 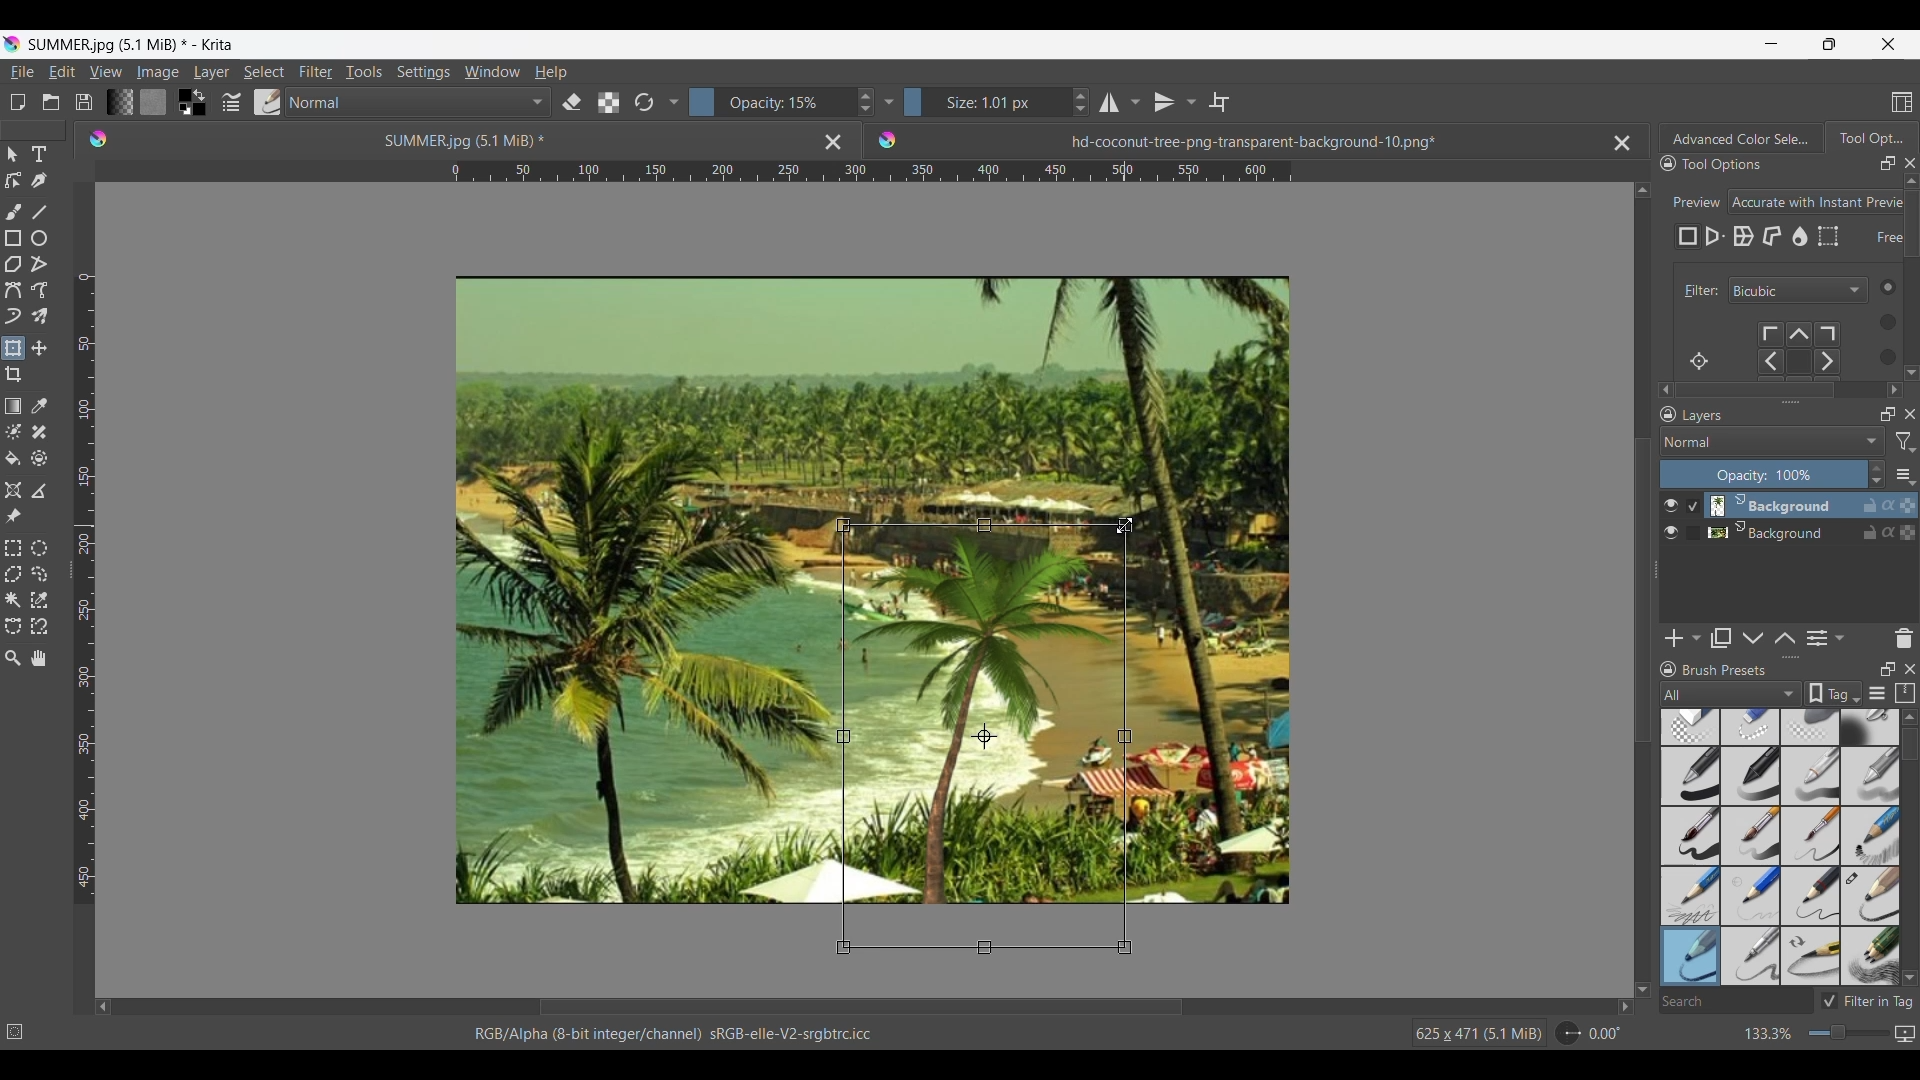 I want to click on Multibrush tool, so click(x=38, y=317).